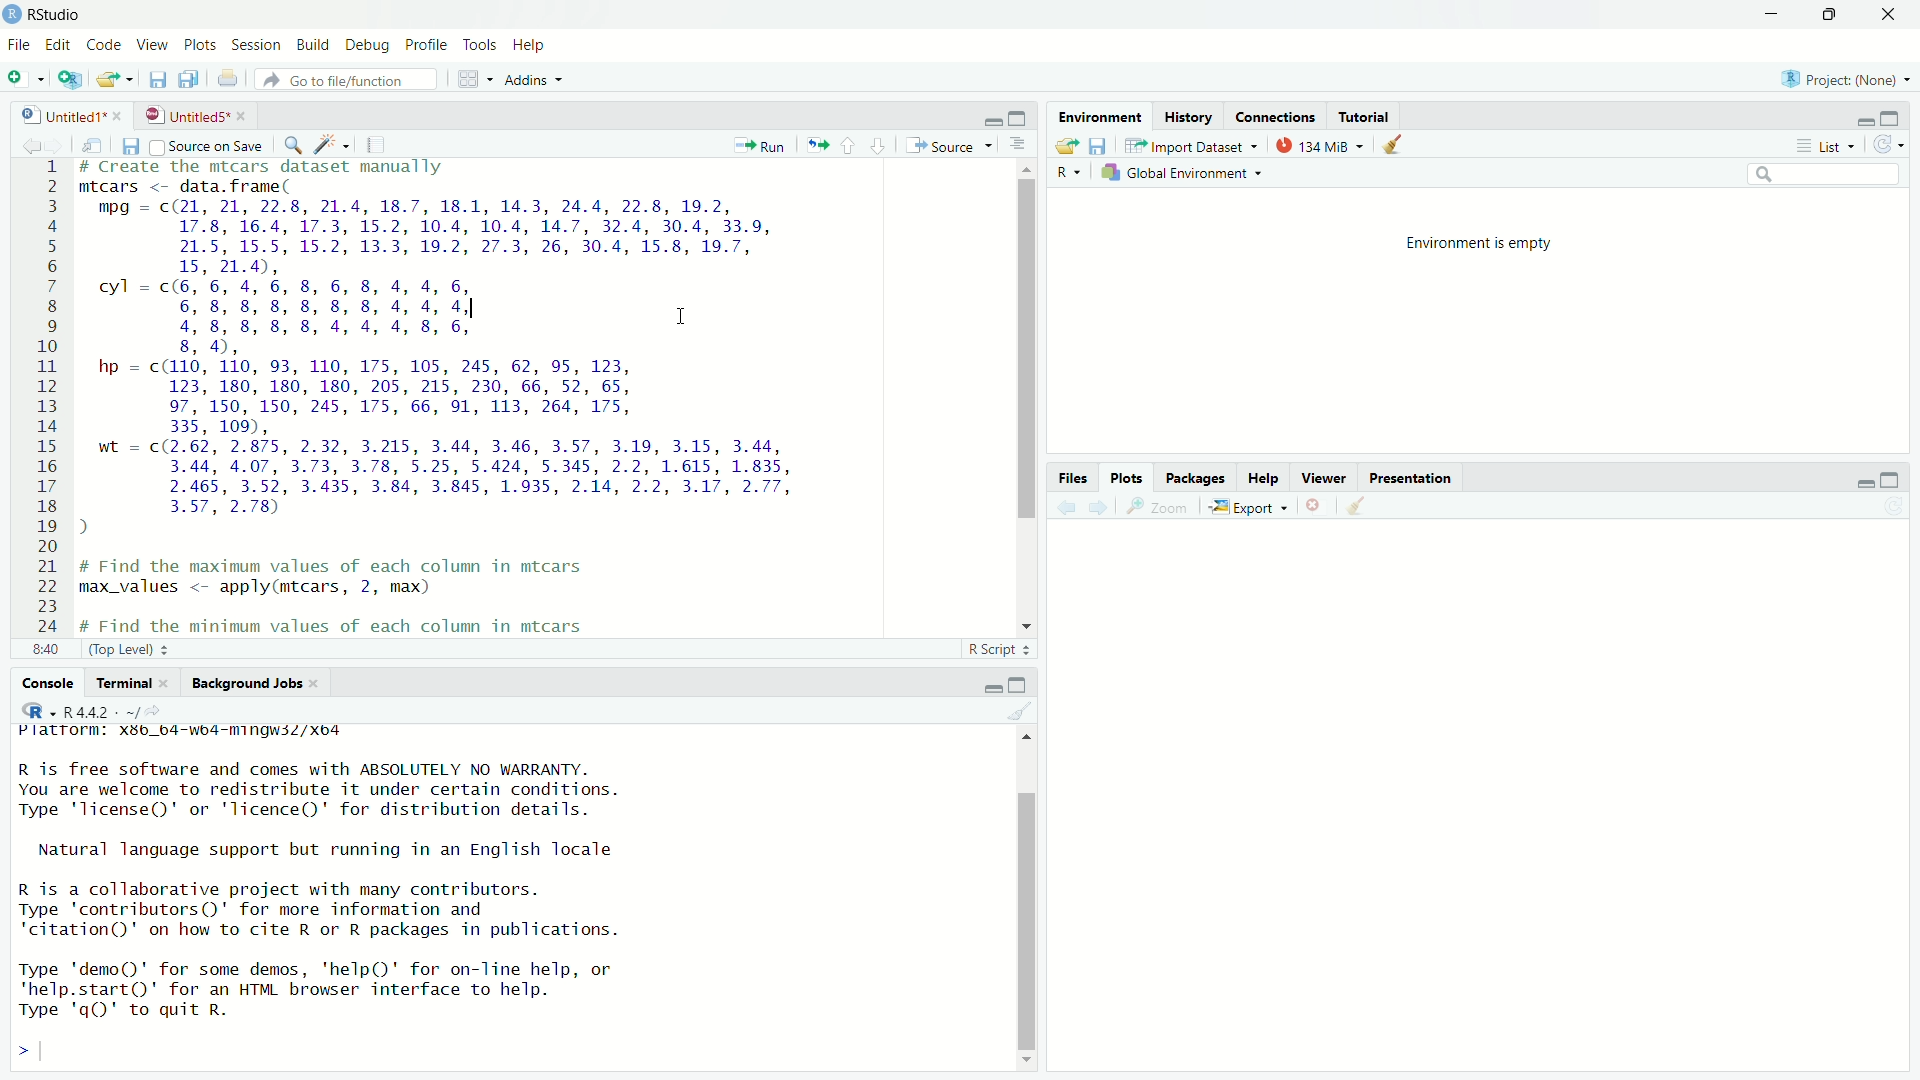  I want to click on maximise, so click(1888, 476).